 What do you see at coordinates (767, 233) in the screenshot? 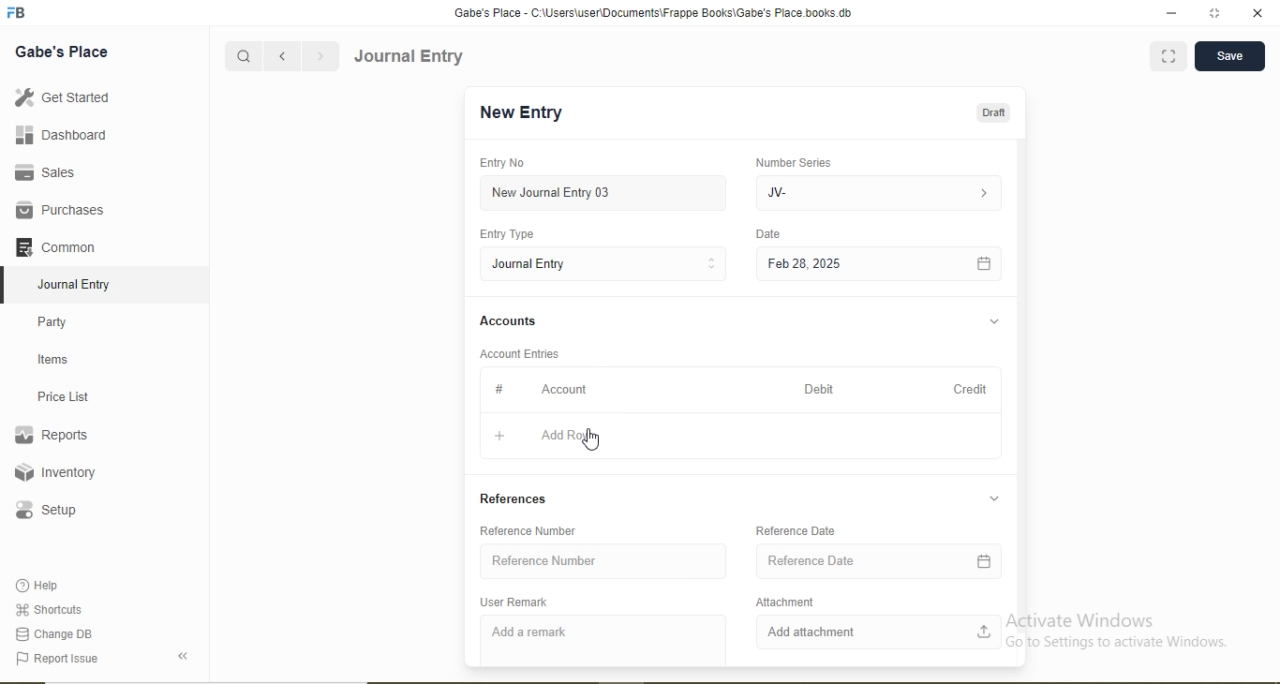
I see `Date` at bounding box center [767, 233].